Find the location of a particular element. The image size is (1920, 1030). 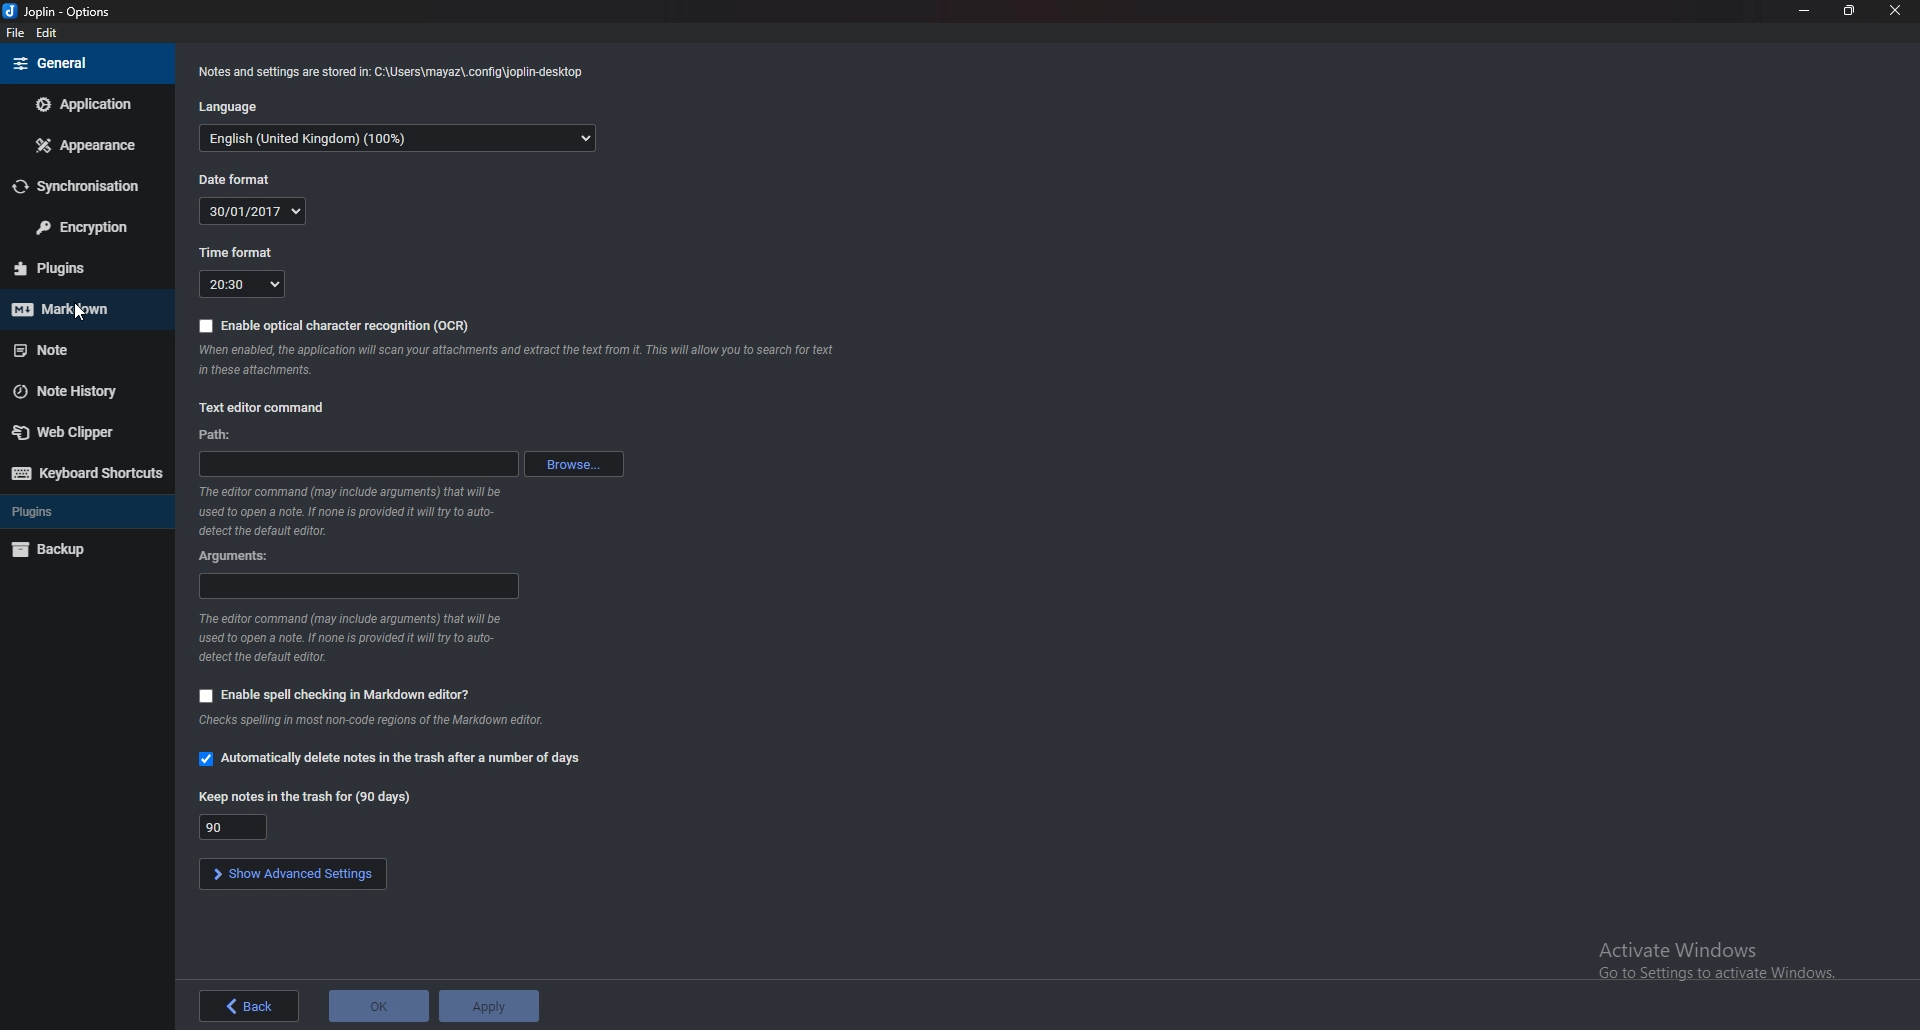

Enable O C R is located at coordinates (336, 325).